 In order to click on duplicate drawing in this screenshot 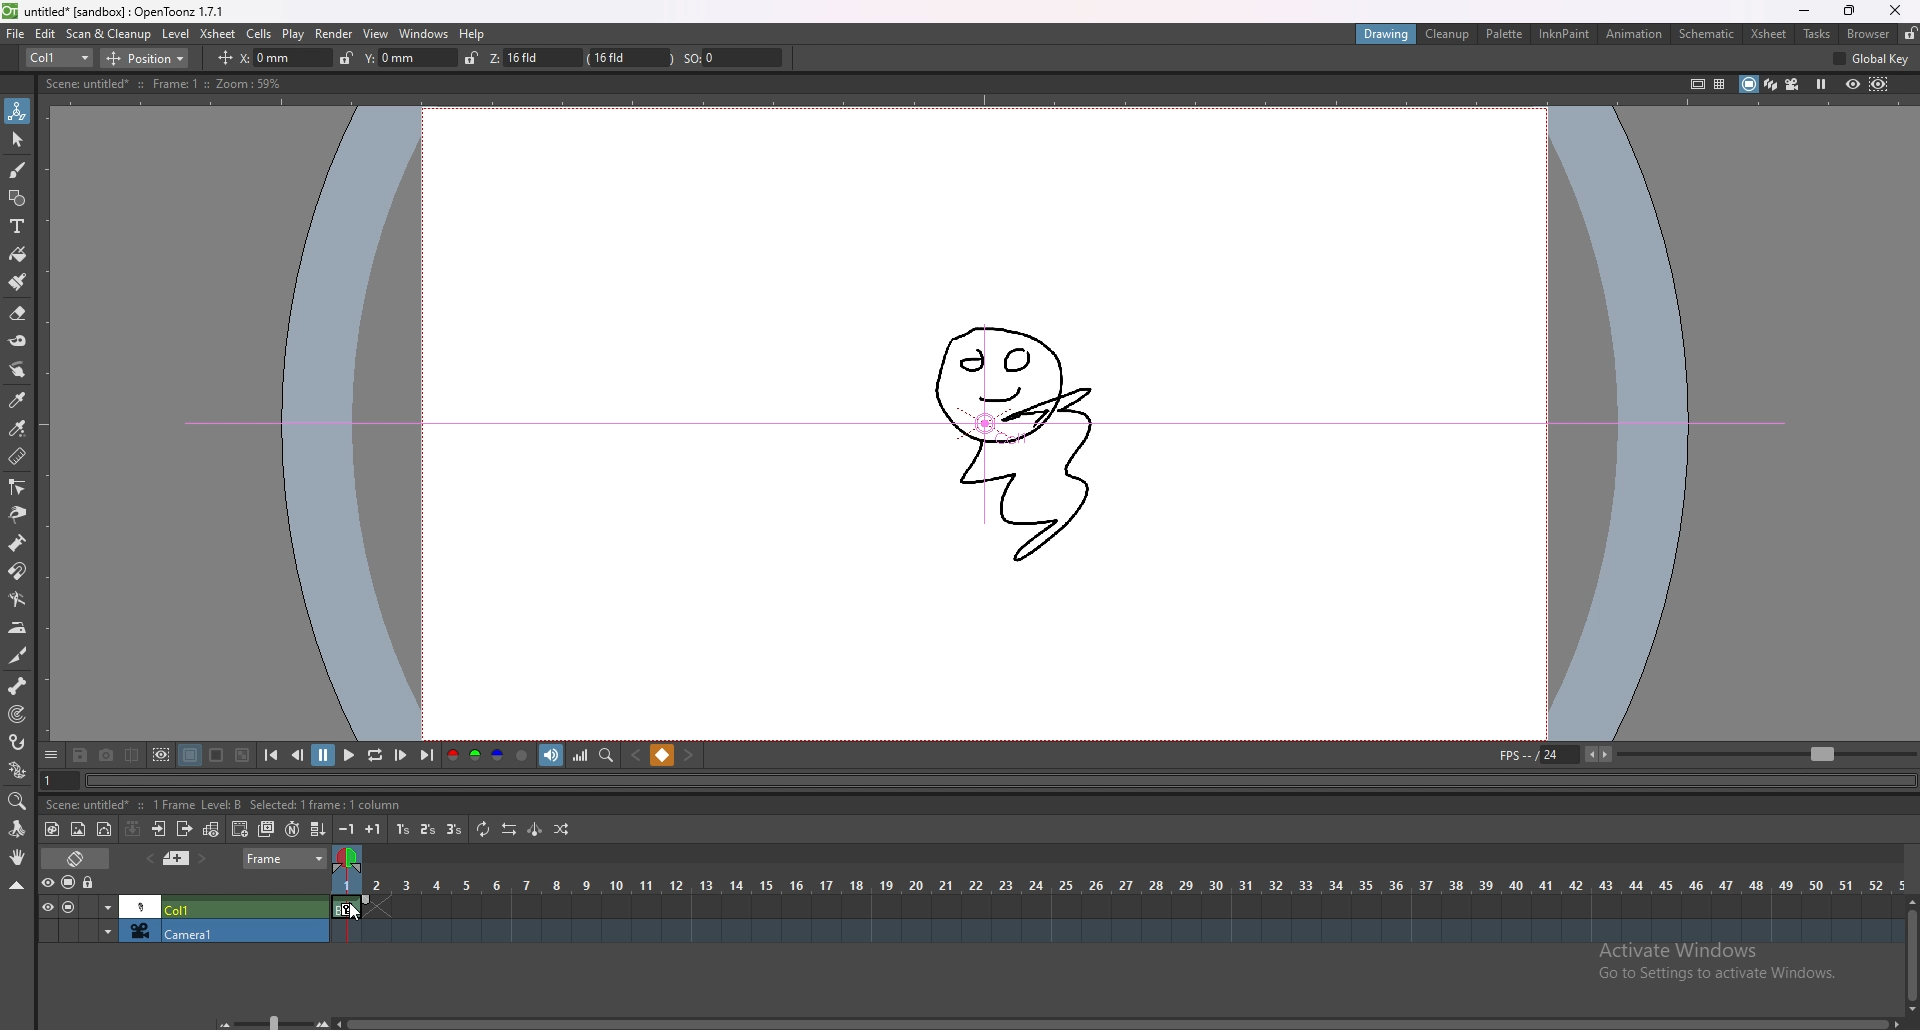, I will do `click(268, 828)`.